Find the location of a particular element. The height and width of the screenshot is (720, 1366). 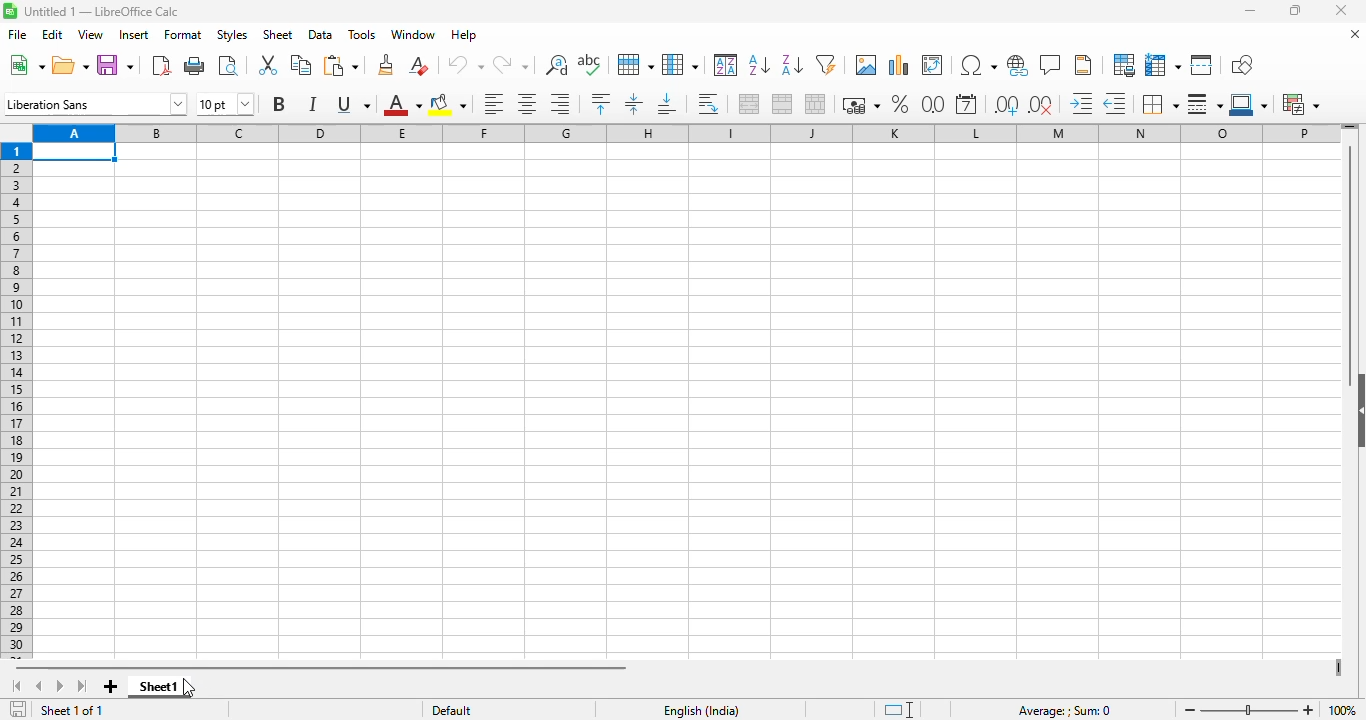

close is located at coordinates (1340, 10).